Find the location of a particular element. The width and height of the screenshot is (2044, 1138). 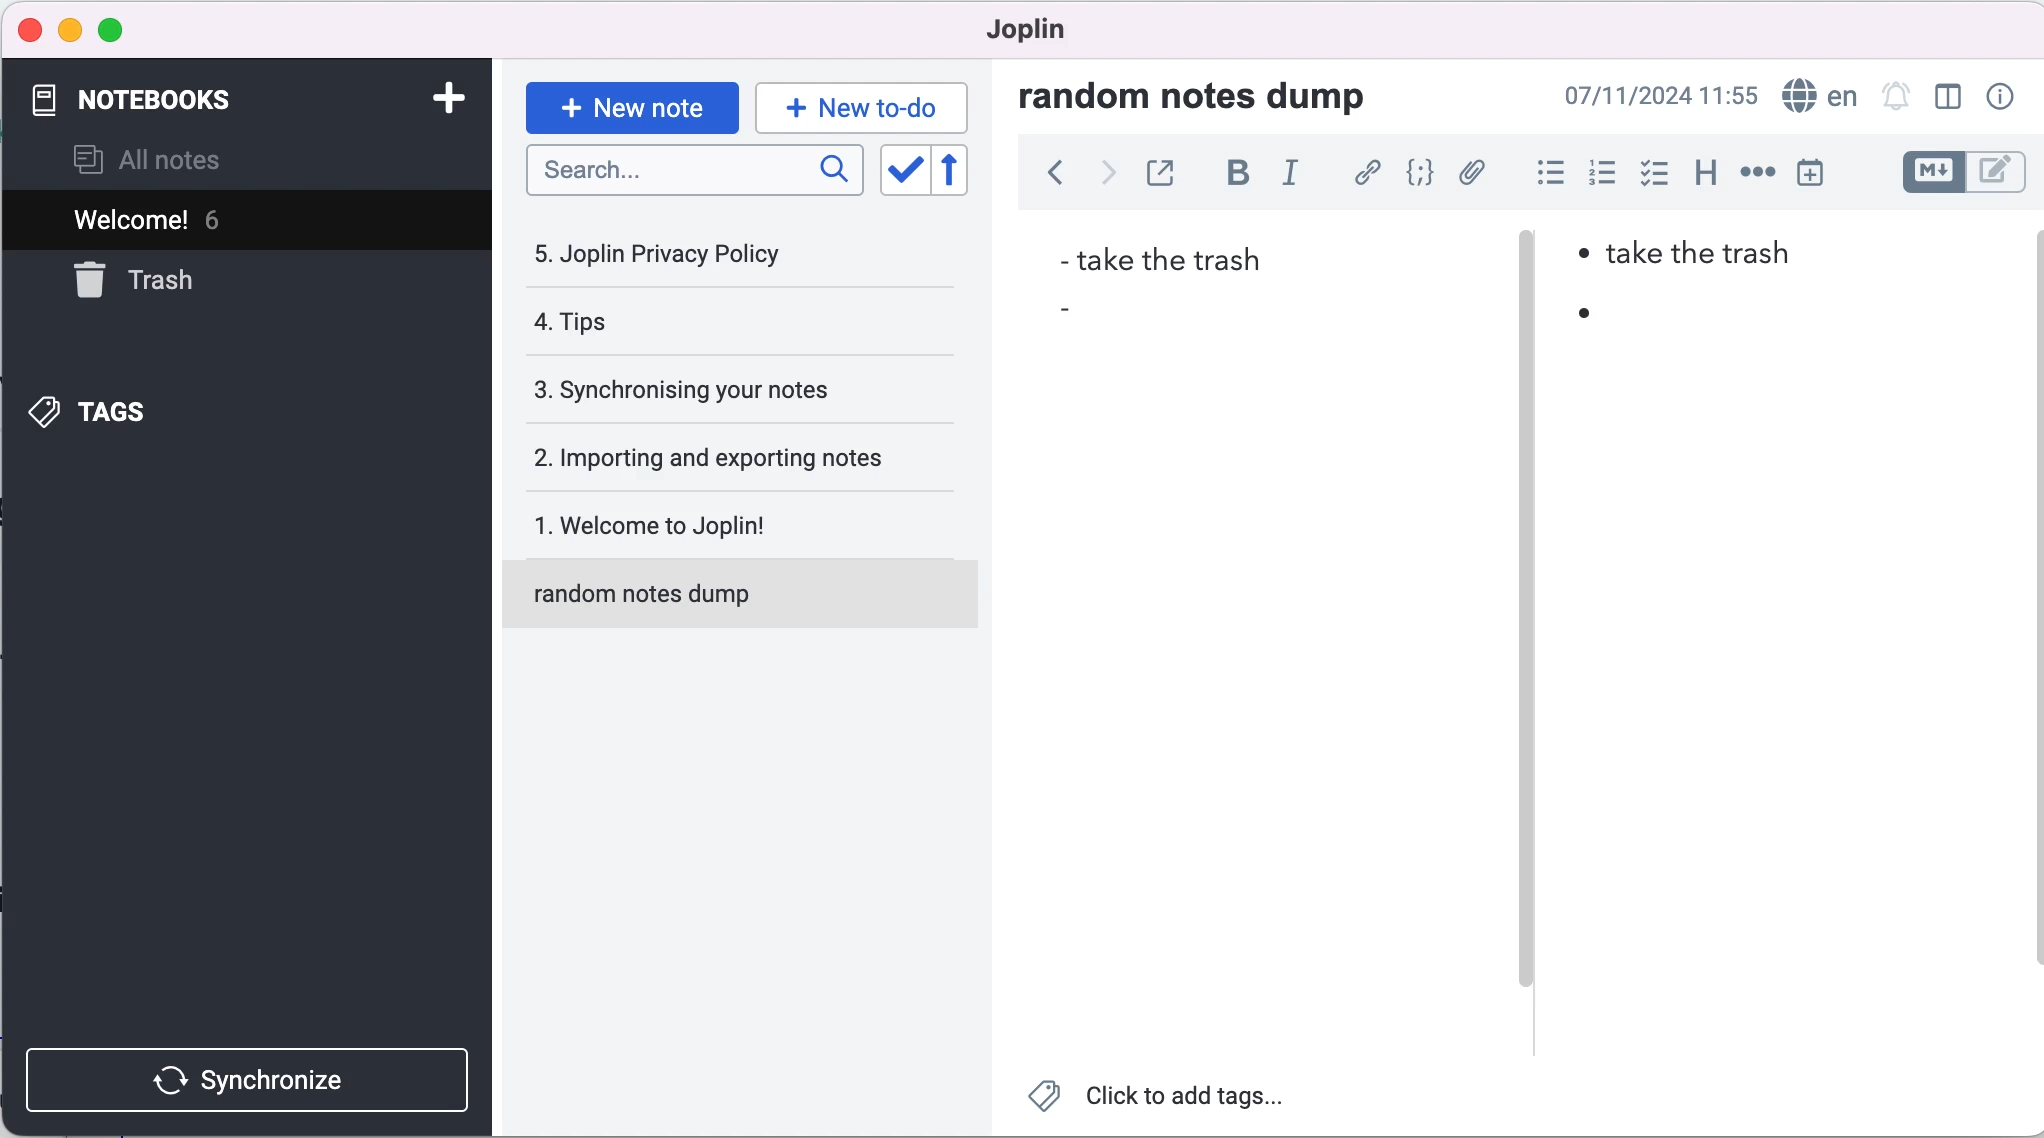

all notes is located at coordinates (180, 159).